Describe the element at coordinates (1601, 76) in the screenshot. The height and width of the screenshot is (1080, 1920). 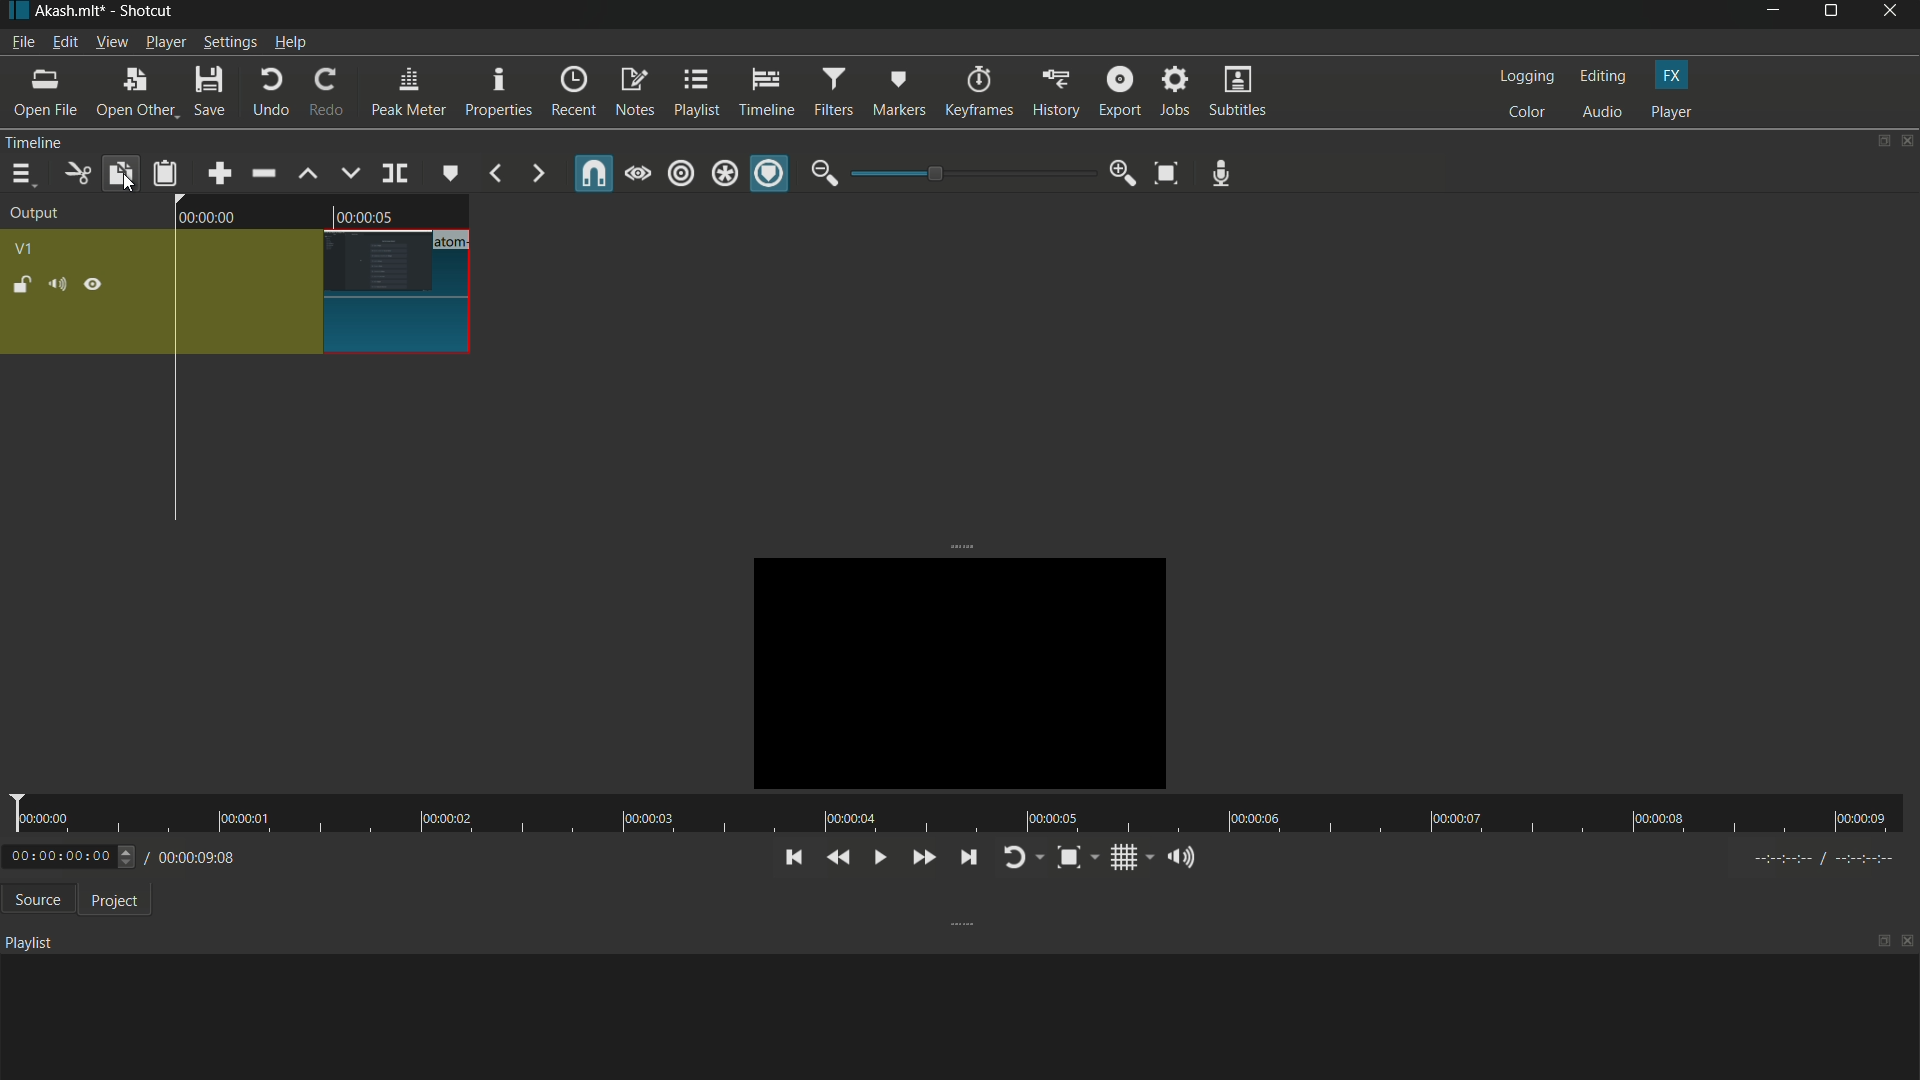
I see `editing` at that location.